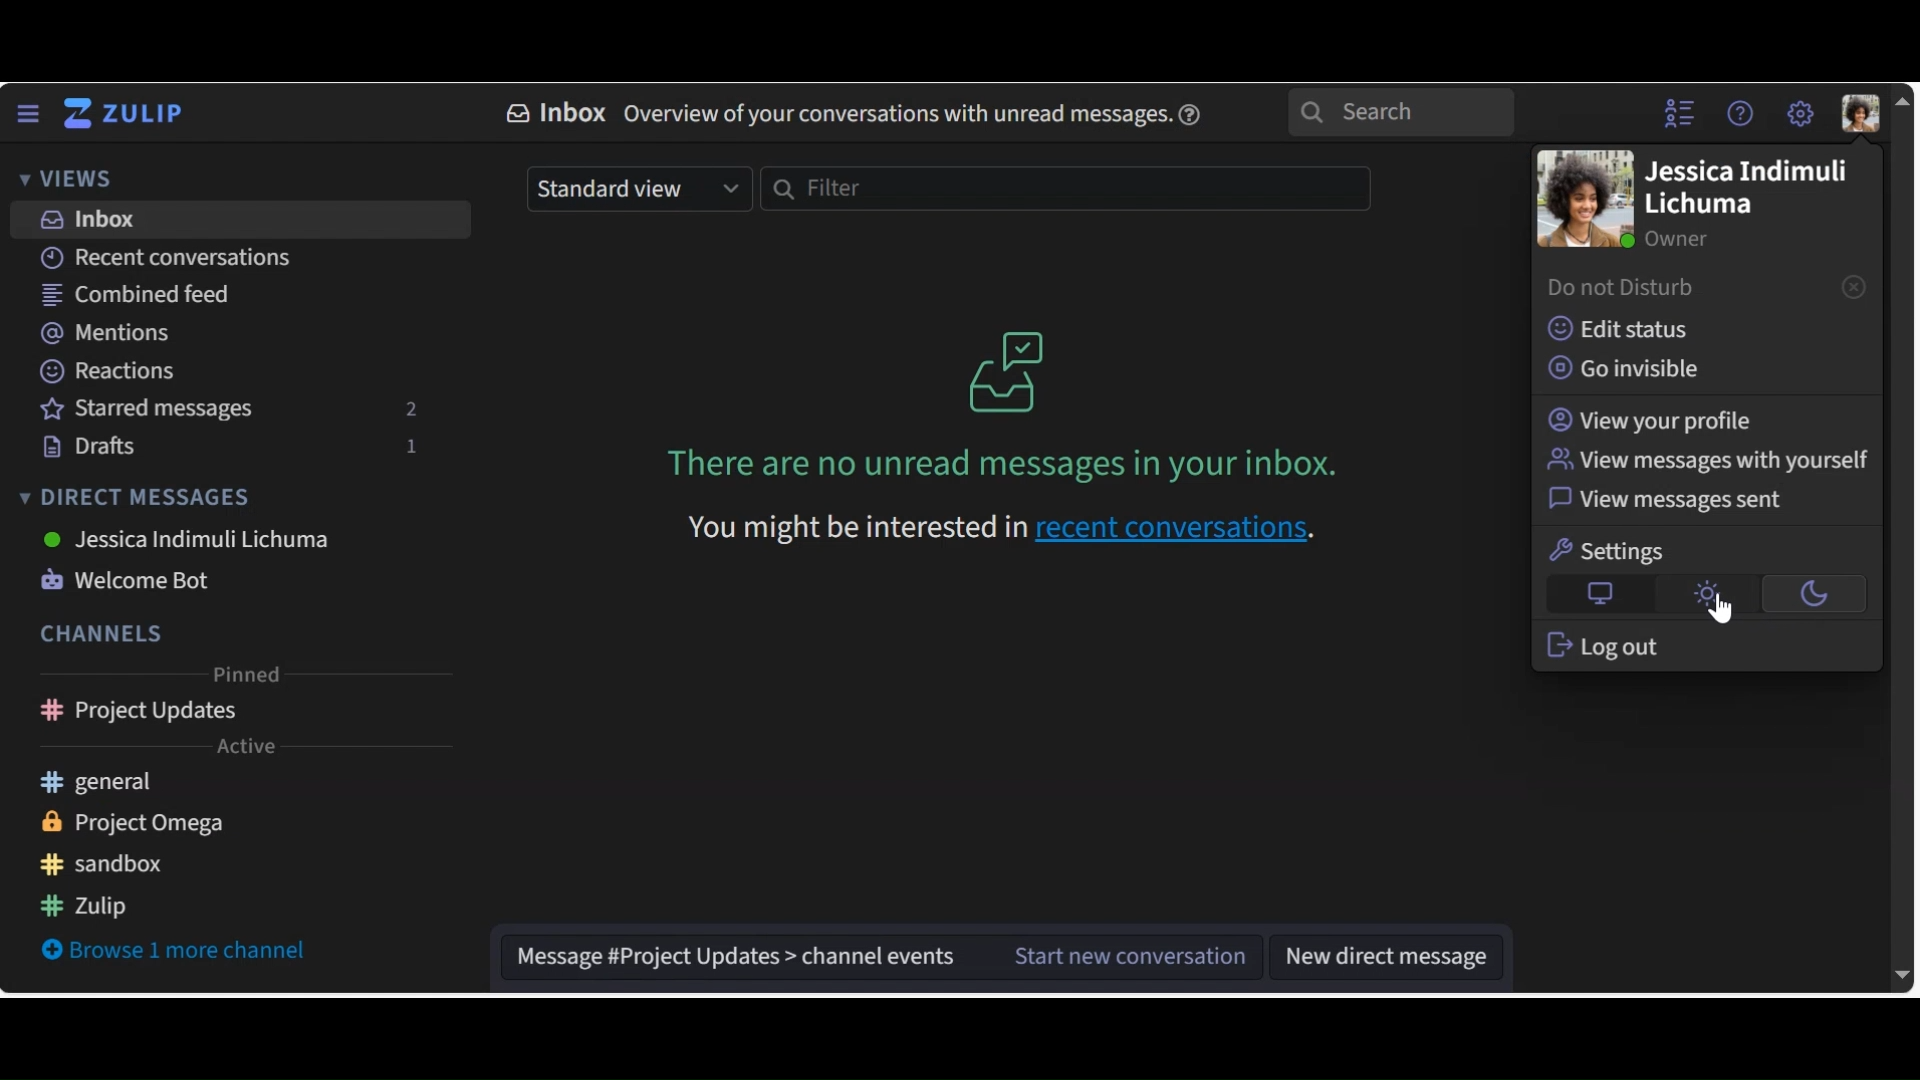 This screenshot has width=1920, height=1080. Describe the element at coordinates (1385, 958) in the screenshot. I see `New Direct message` at that location.